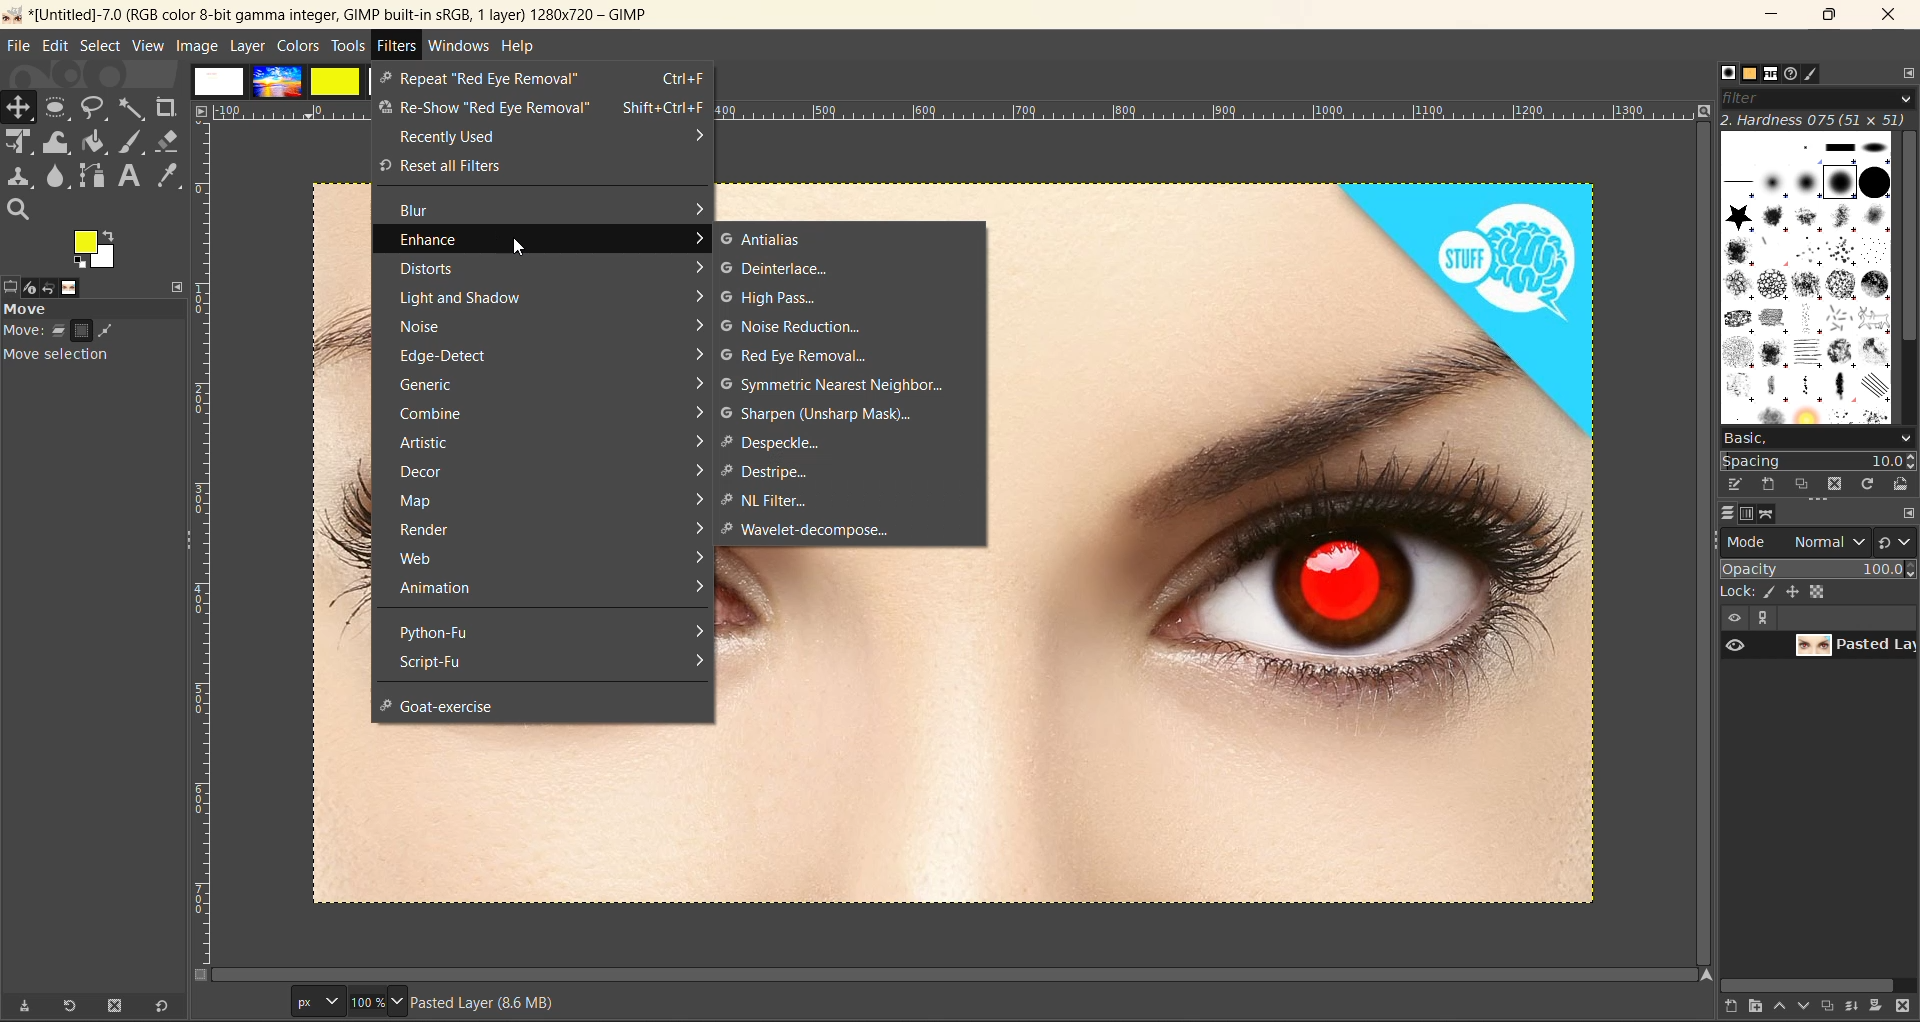  I want to click on rectangle select, so click(60, 108).